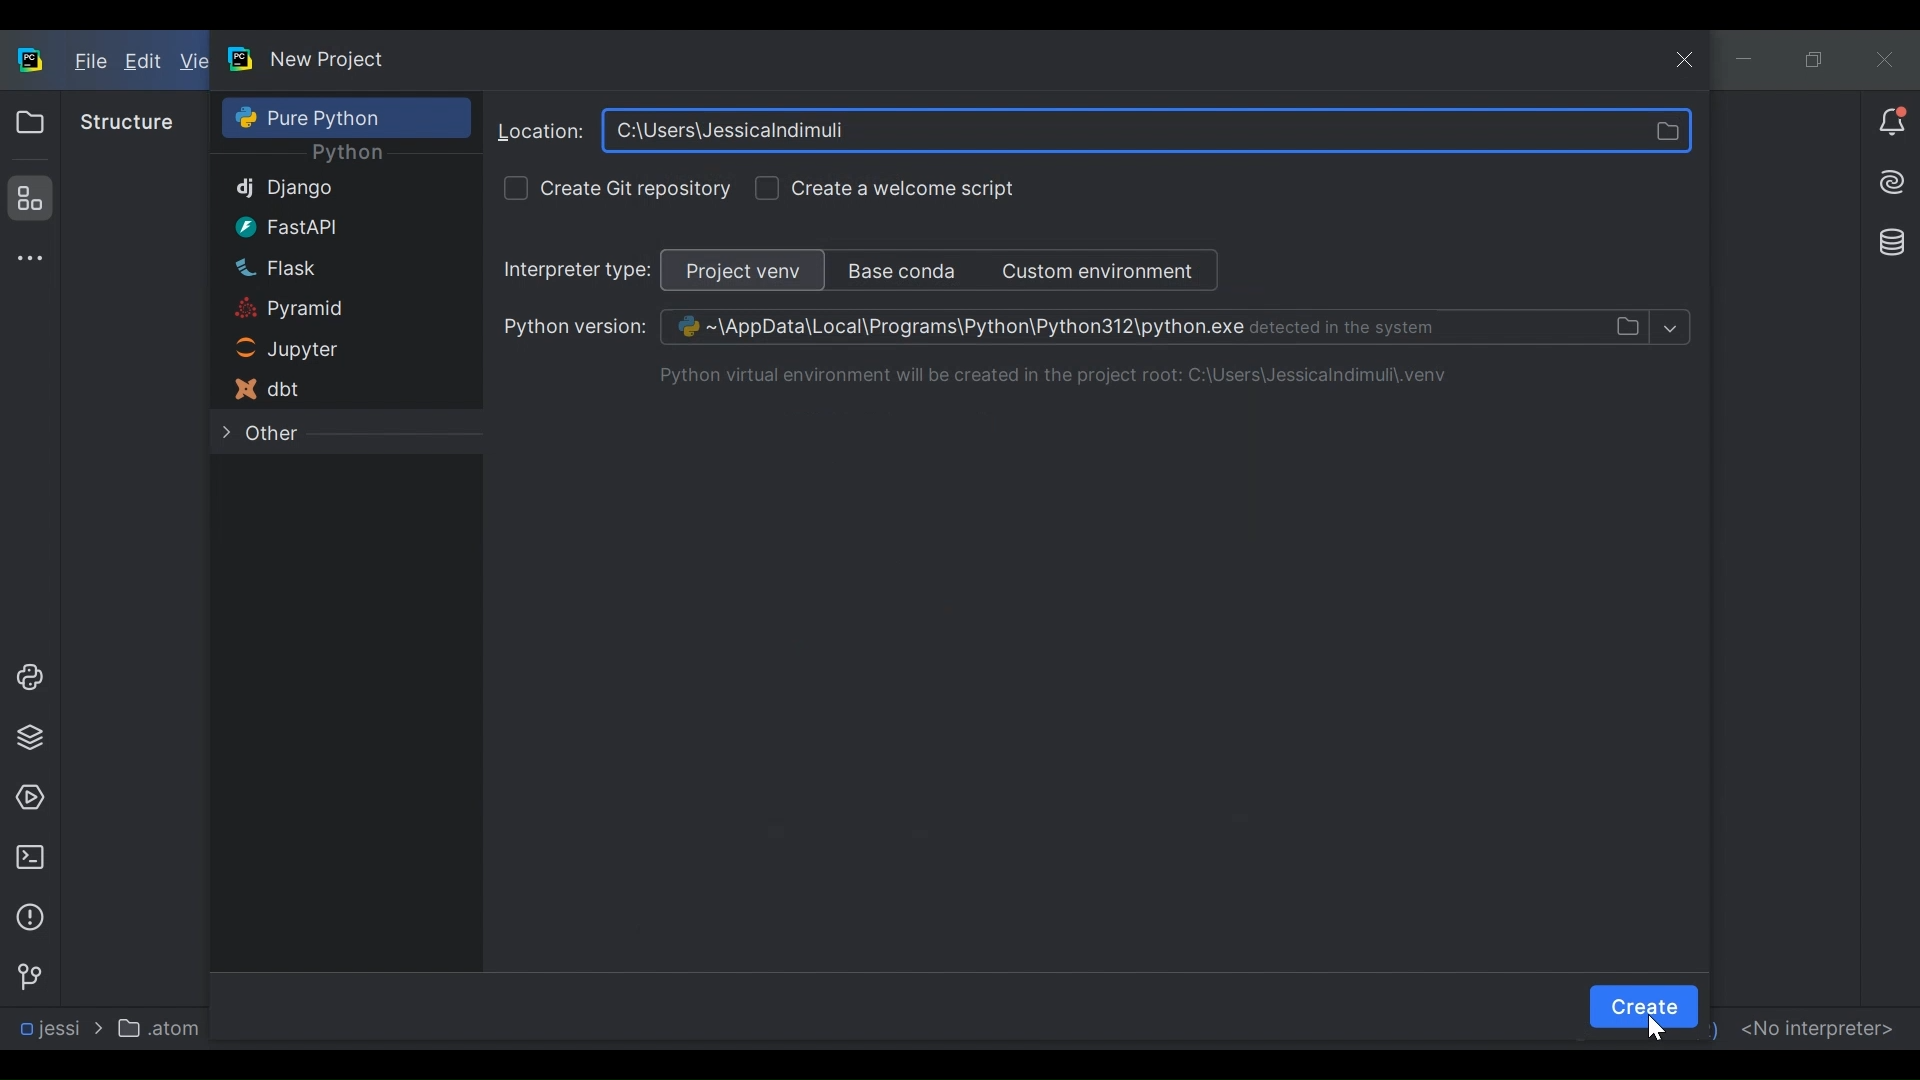  Describe the element at coordinates (316, 351) in the screenshot. I see `Jupyter` at that location.